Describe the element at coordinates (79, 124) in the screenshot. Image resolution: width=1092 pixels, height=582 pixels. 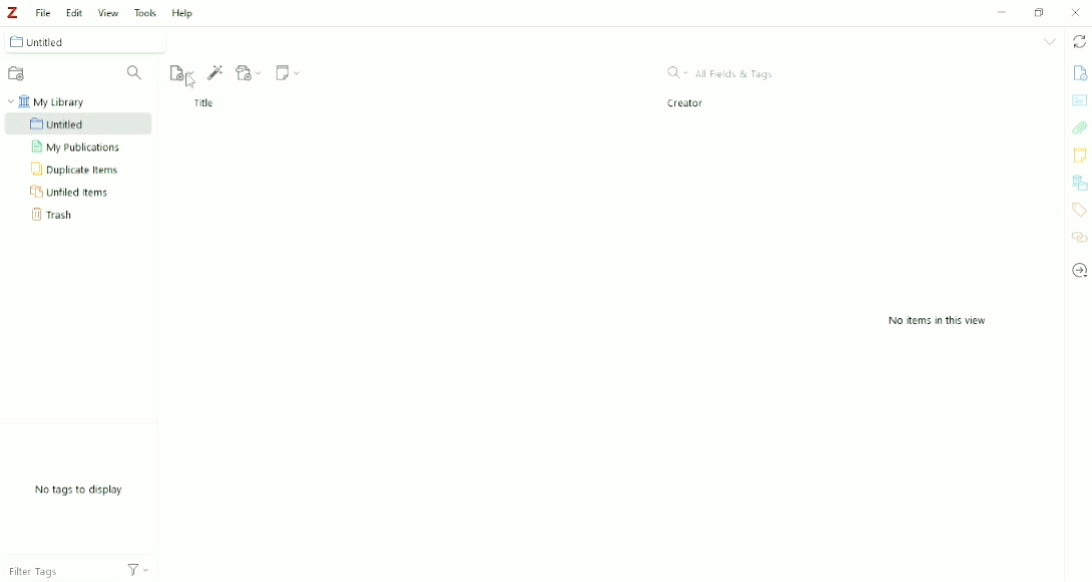
I see `Untitled` at that location.